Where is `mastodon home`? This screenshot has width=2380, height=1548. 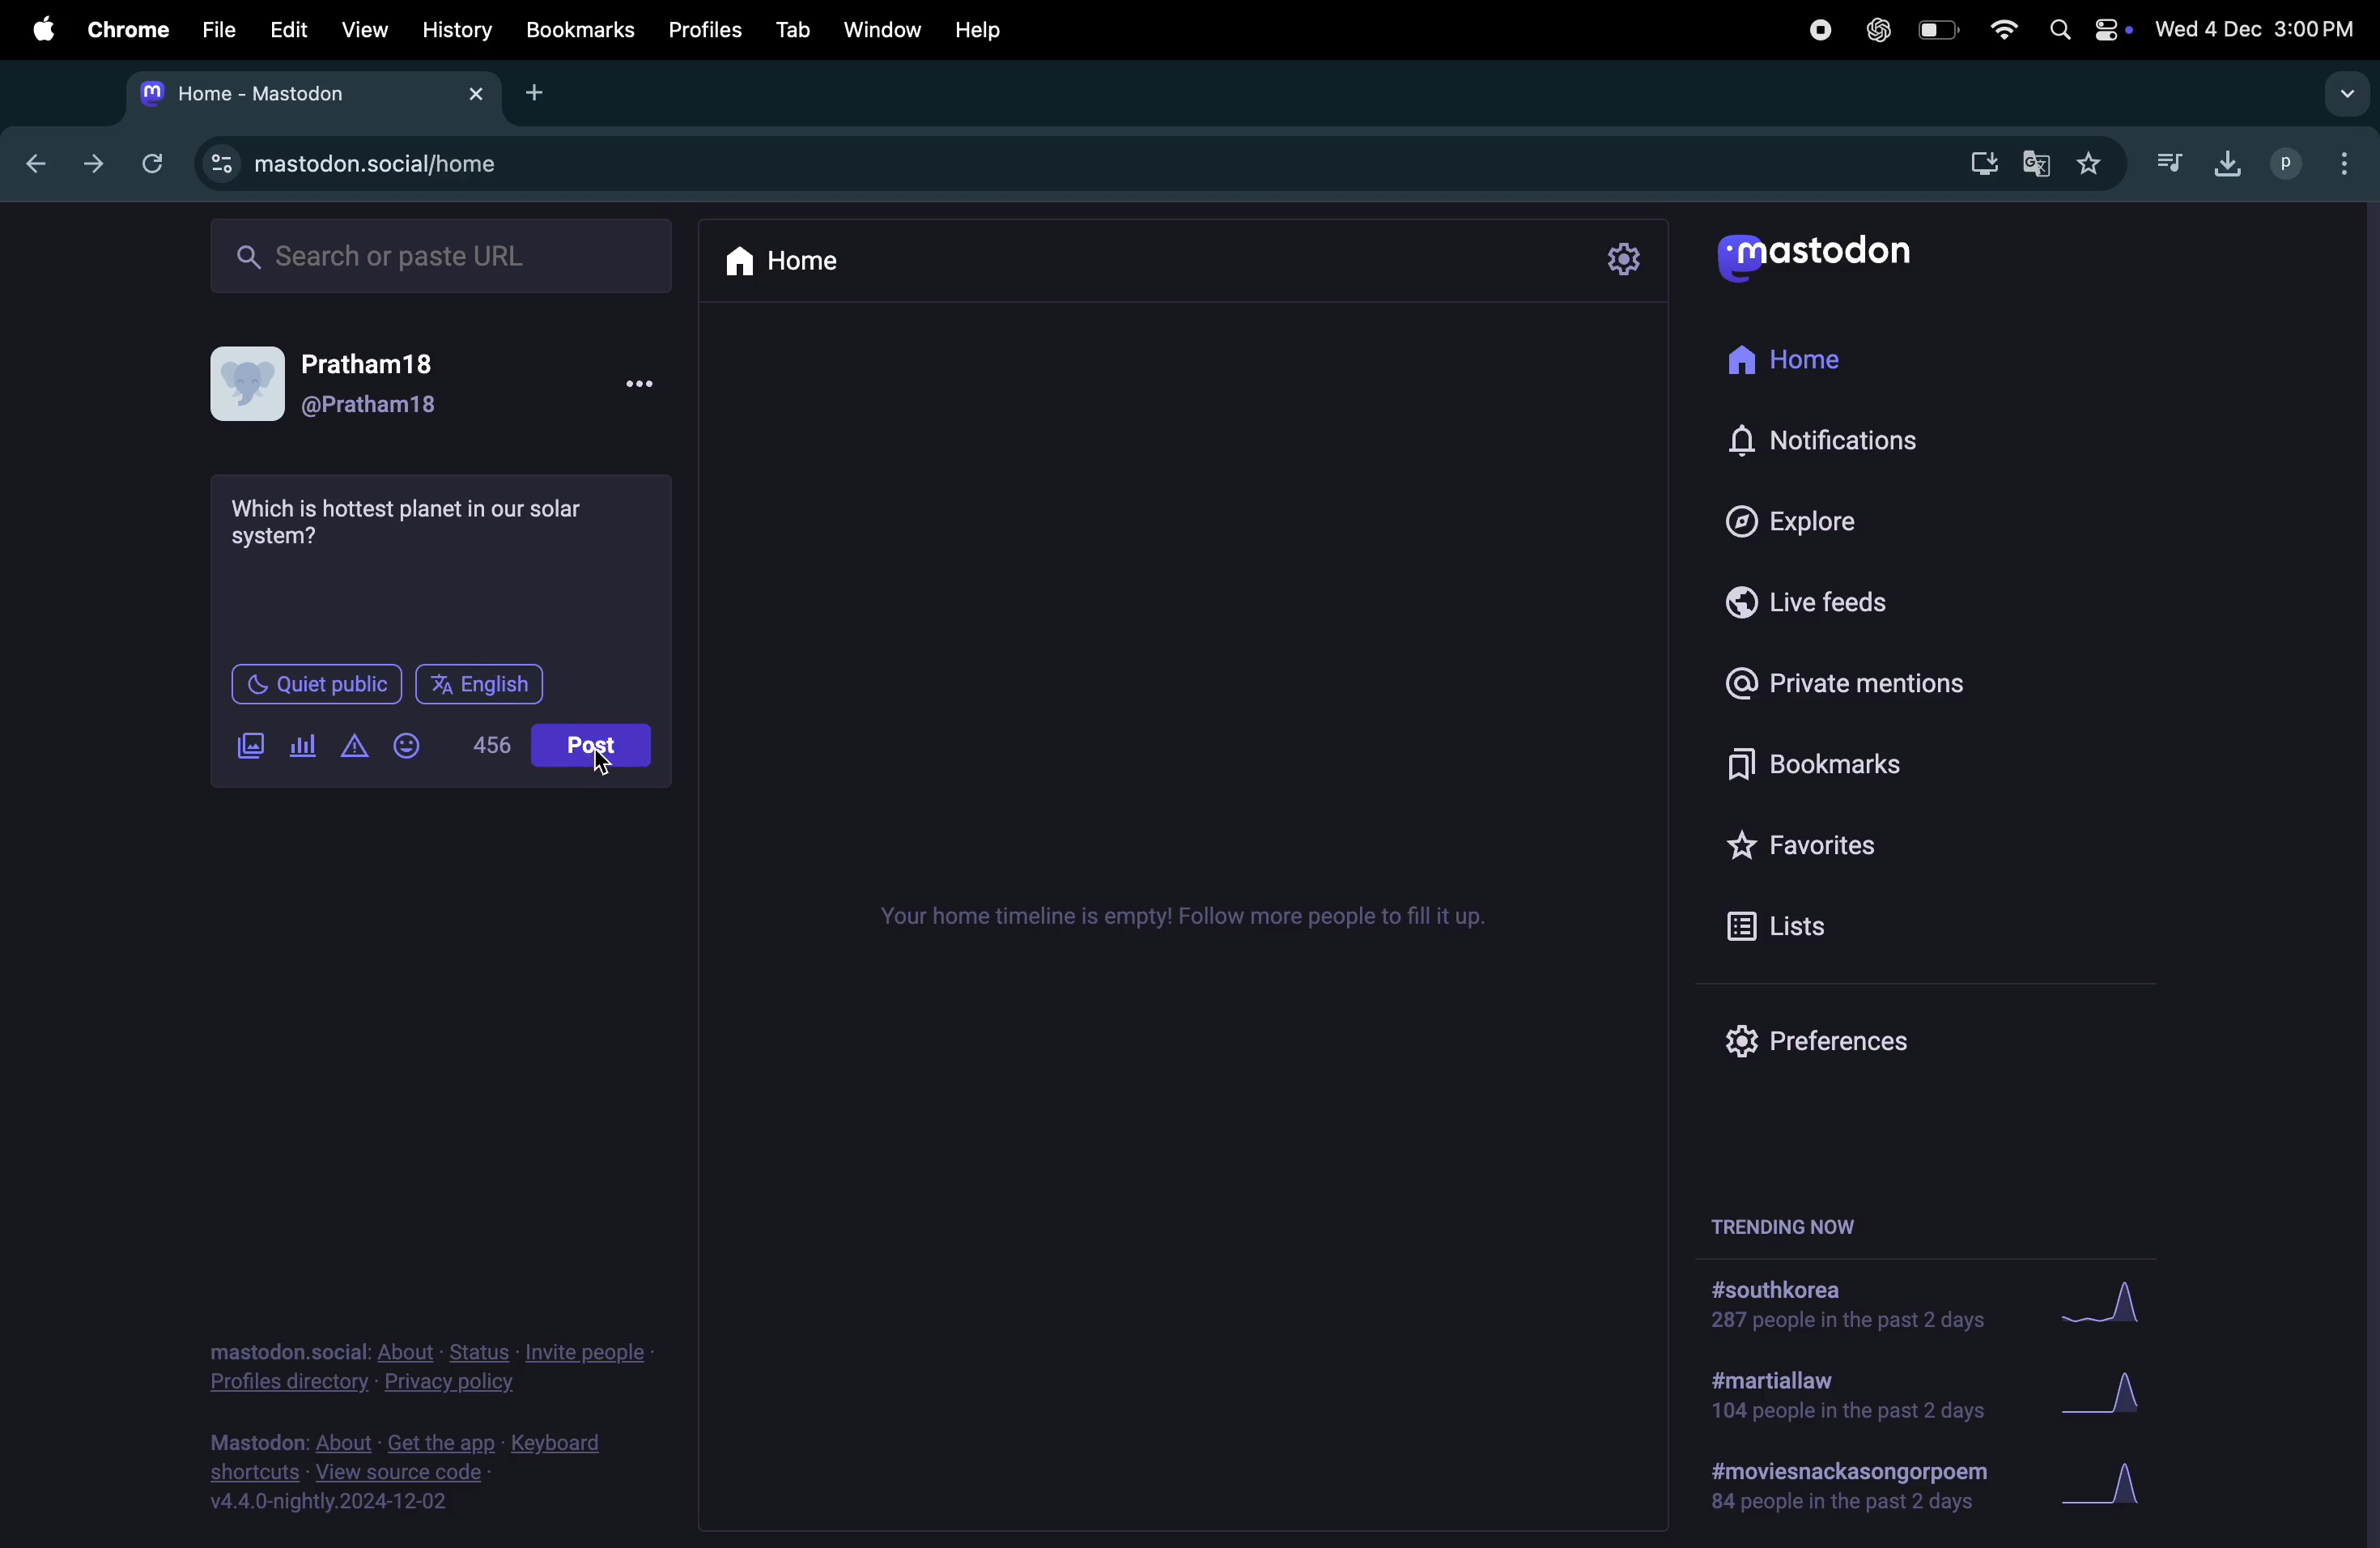 mastodon home is located at coordinates (311, 93).